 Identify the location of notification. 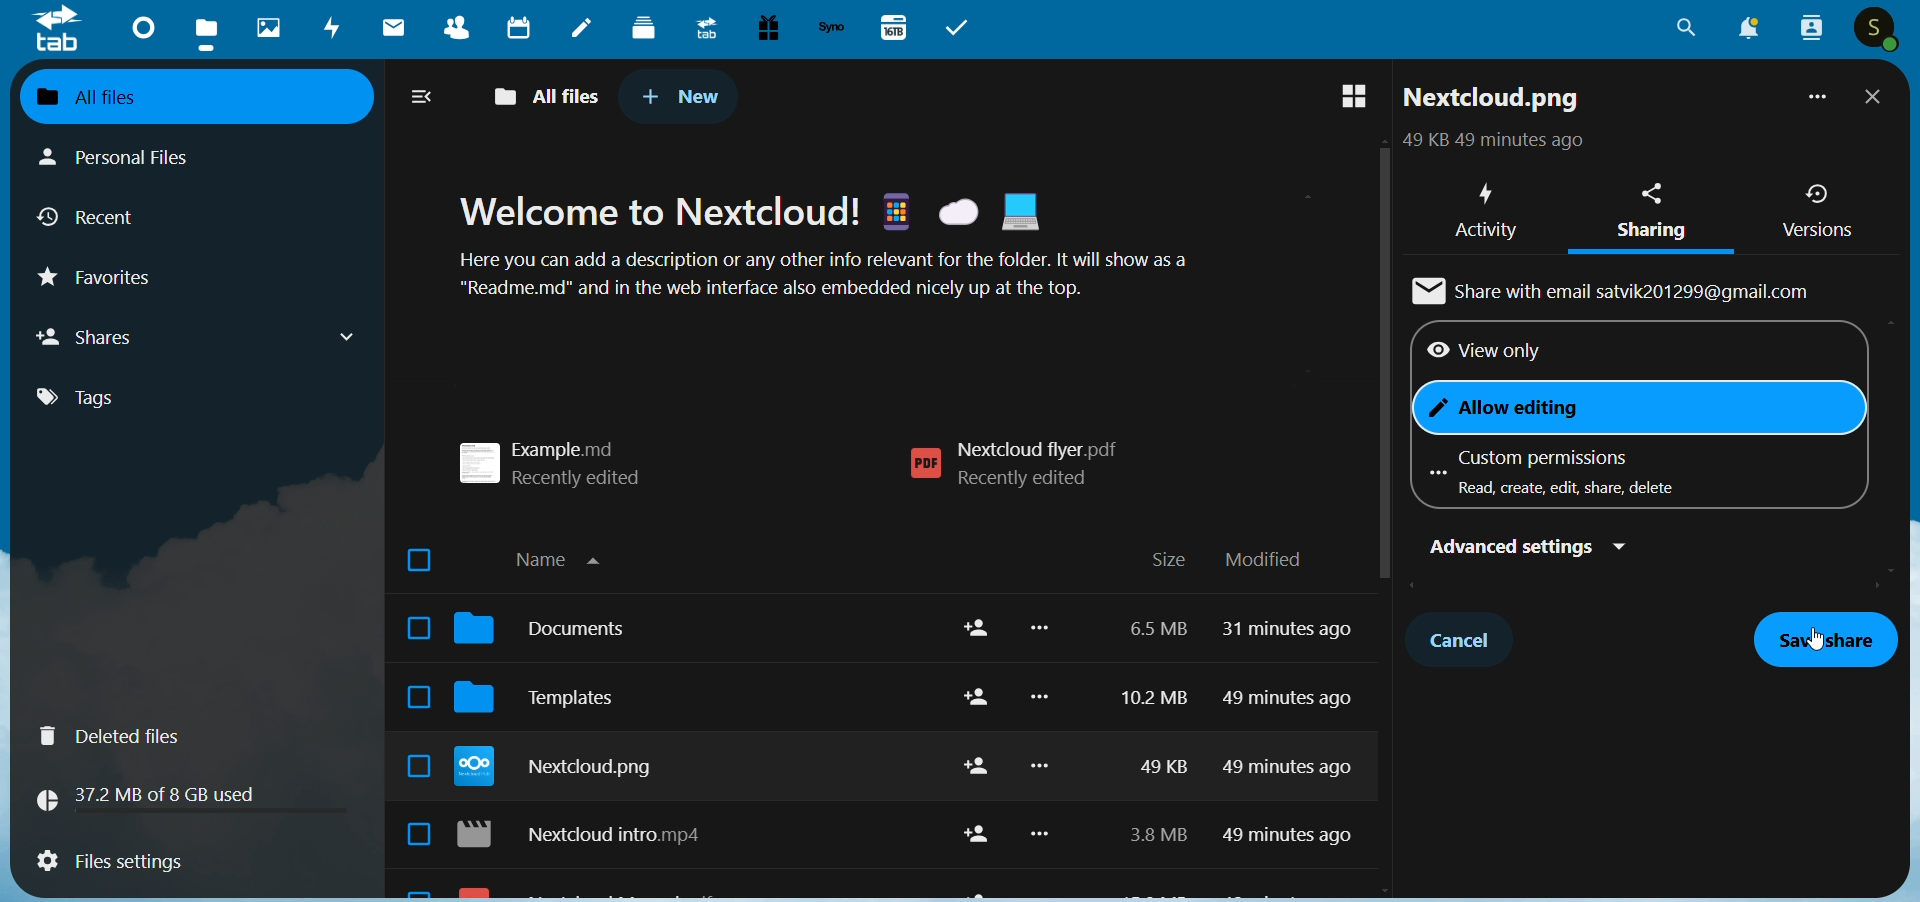
(1744, 30).